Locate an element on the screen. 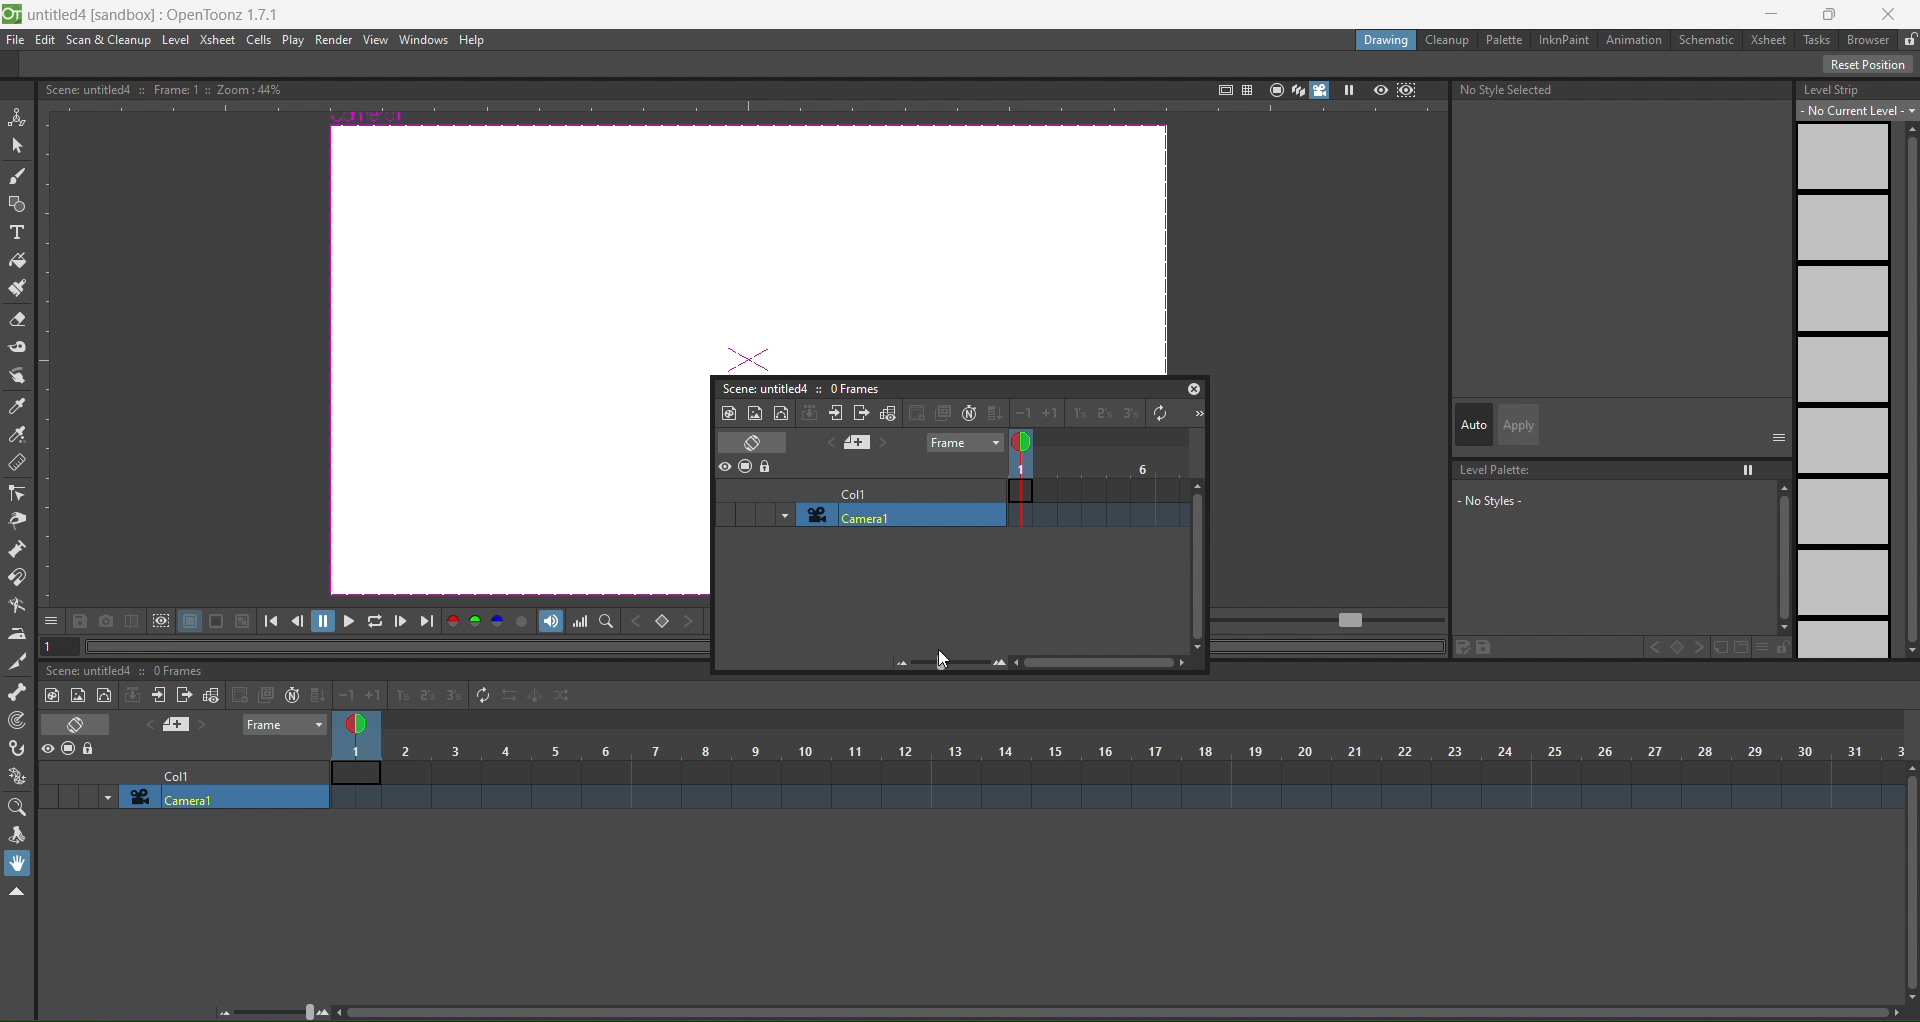  animation tool is located at coordinates (17, 115).